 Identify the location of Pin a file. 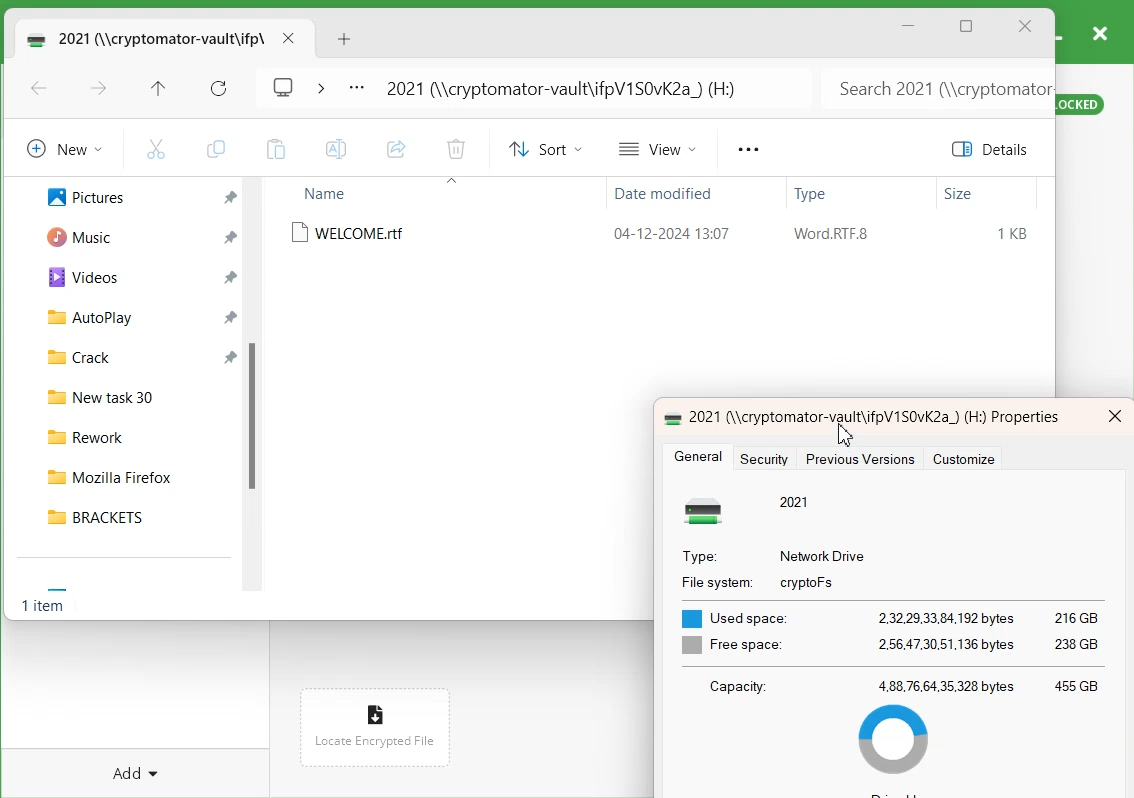
(231, 355).